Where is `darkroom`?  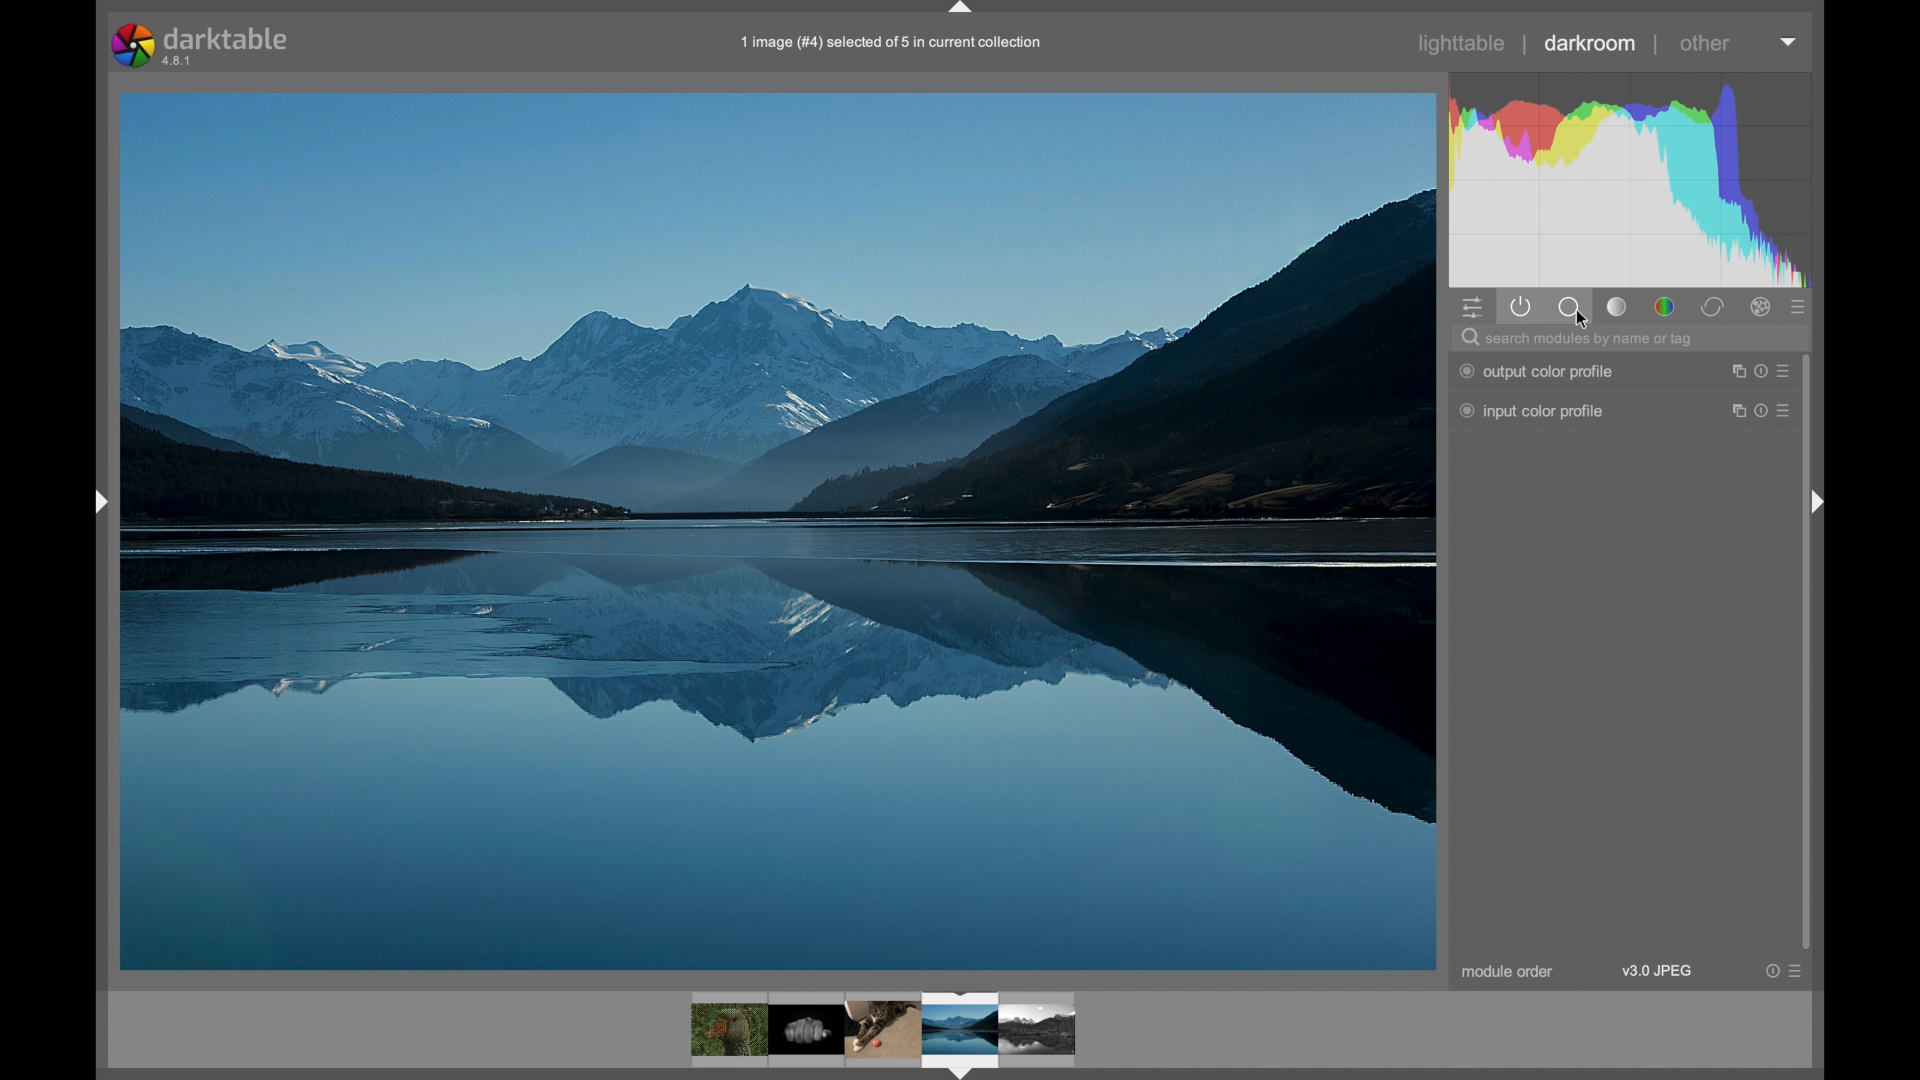 darkroom is located at coordinates (1589, 43).